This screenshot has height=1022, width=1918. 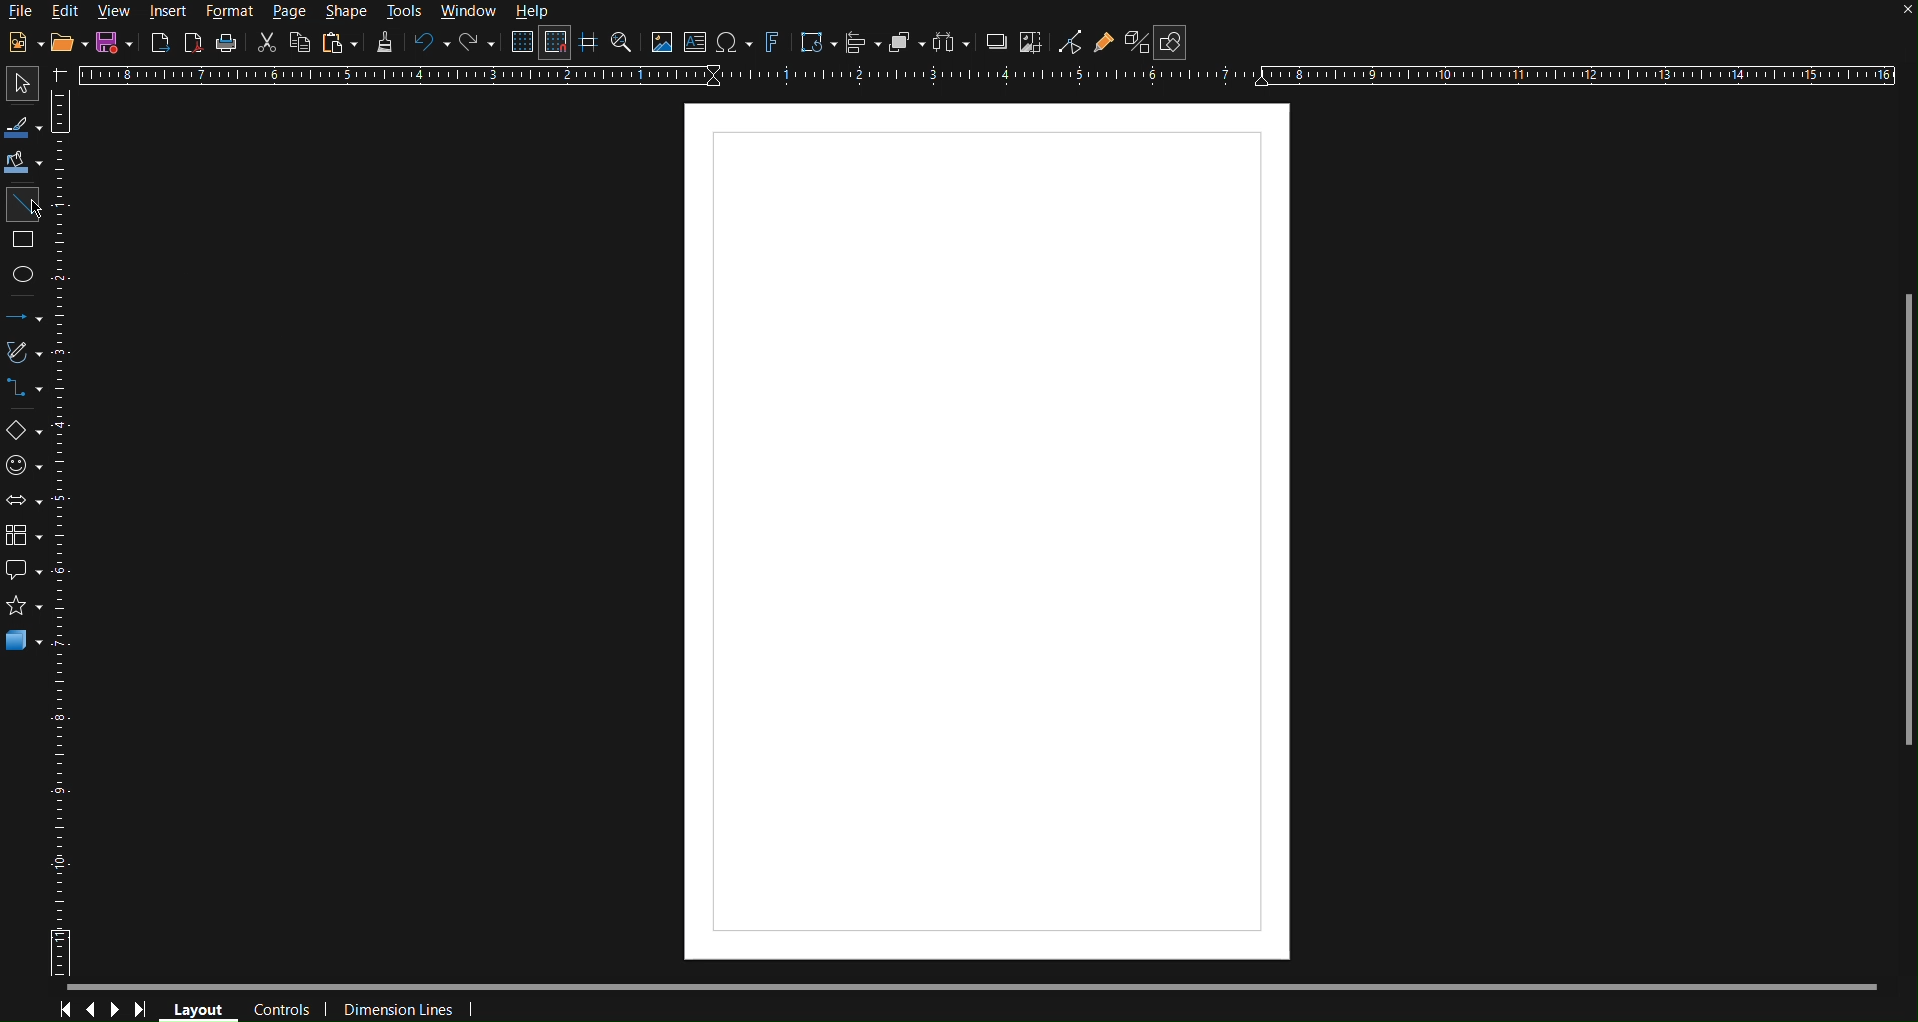 I want to click on Ellipse, so click(x=24, y=273).